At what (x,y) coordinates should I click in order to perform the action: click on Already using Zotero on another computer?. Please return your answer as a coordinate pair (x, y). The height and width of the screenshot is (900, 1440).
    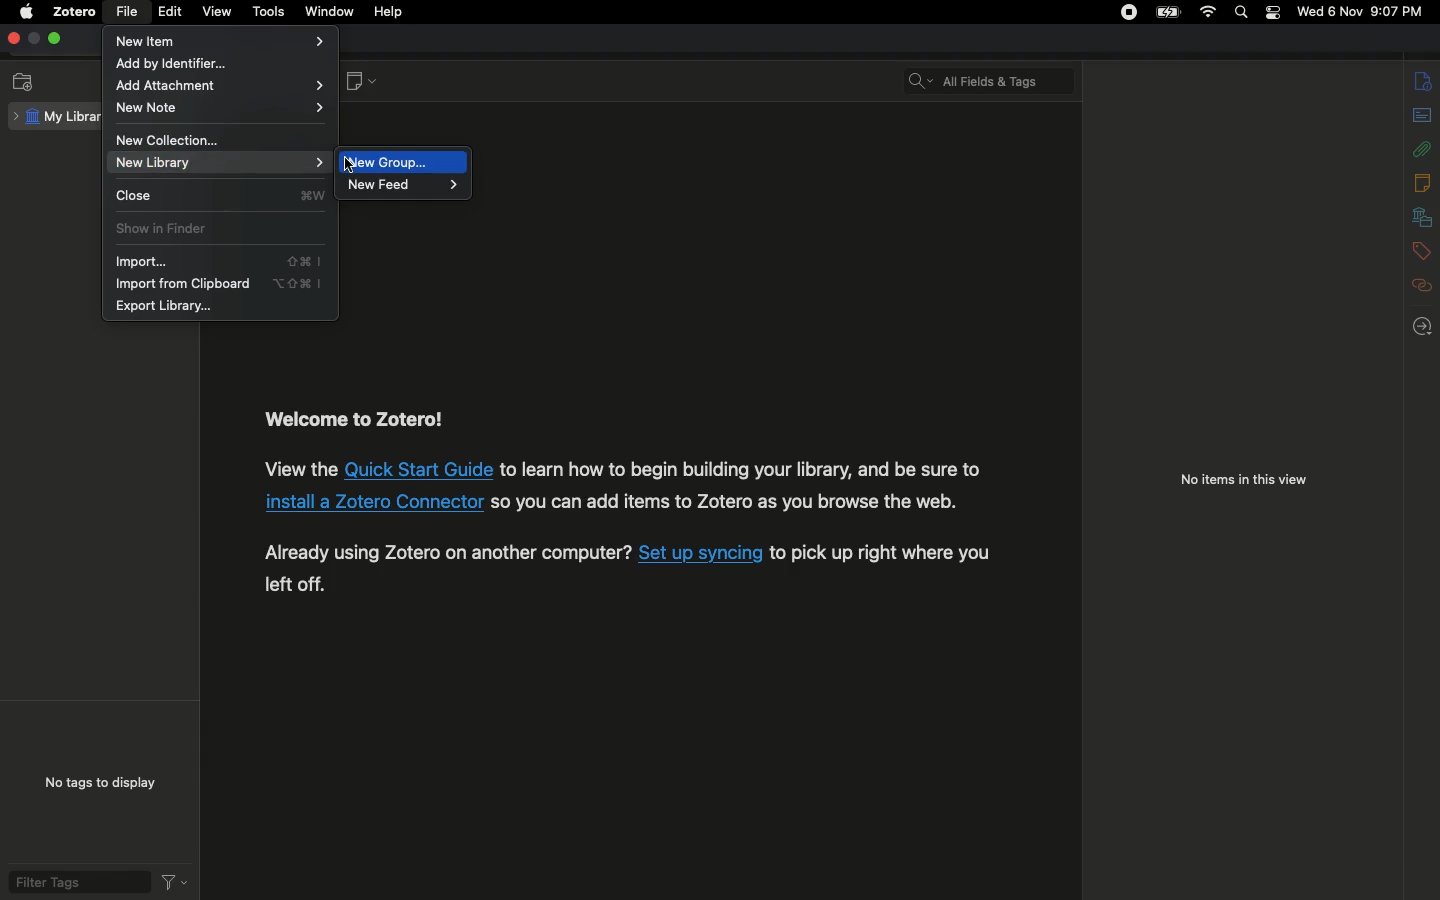
    Looking at the image, I should click on (448, 552).